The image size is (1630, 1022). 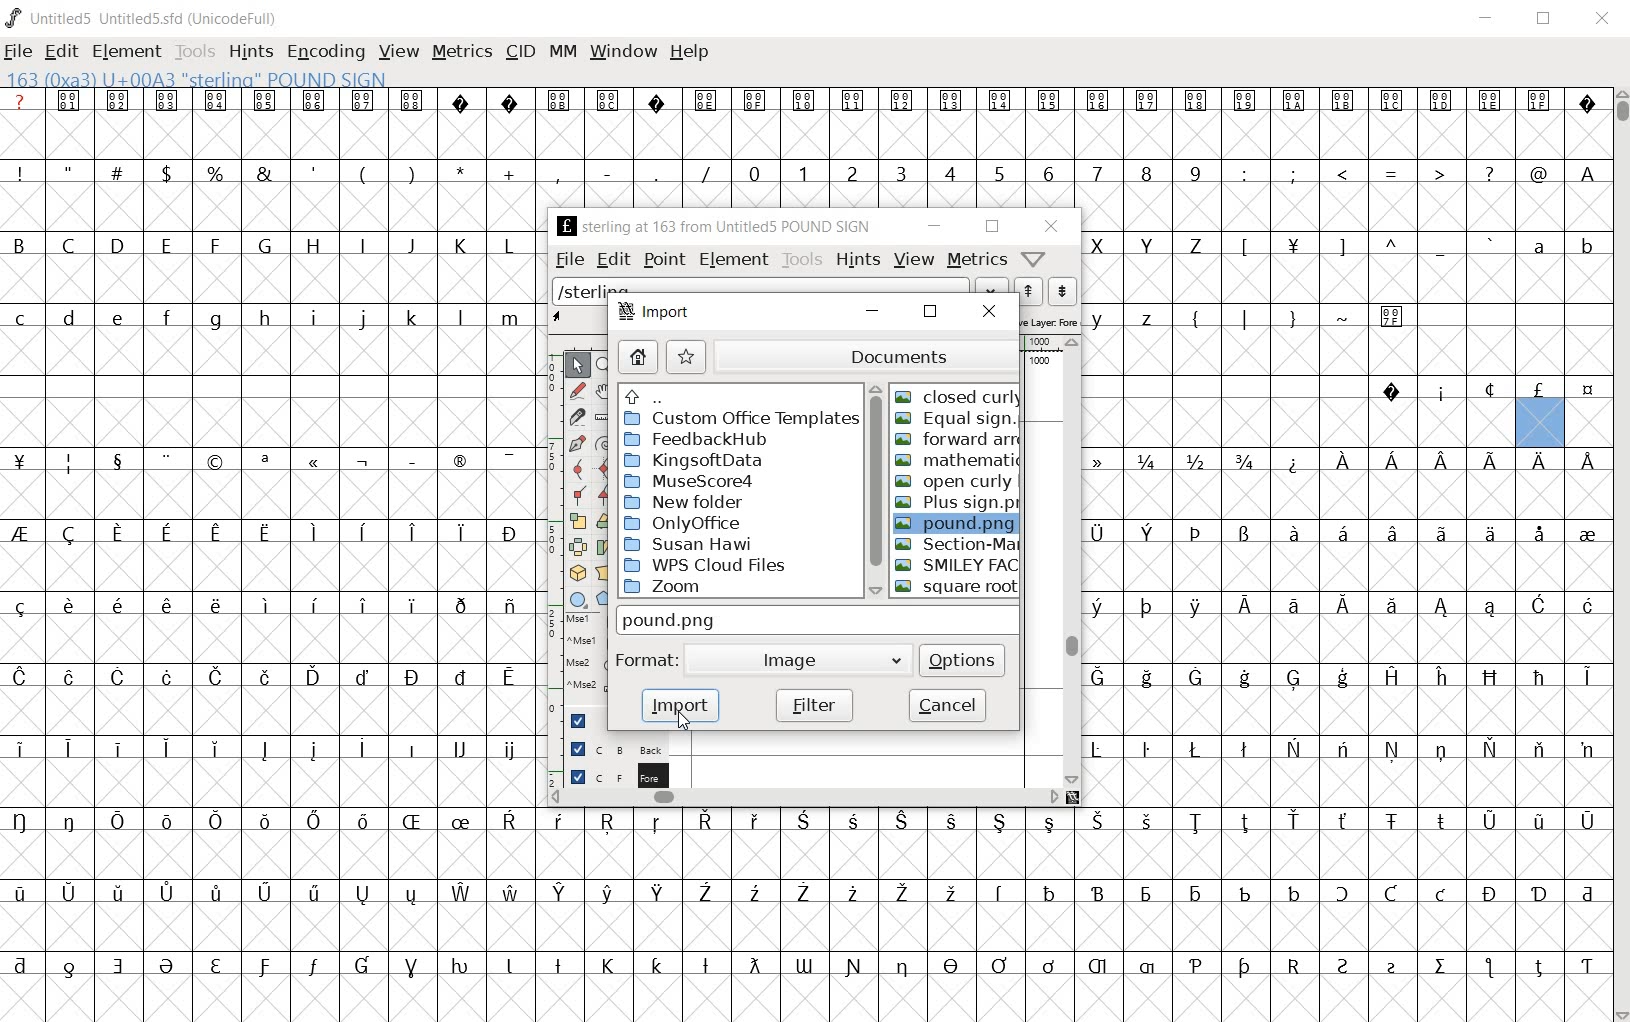 What do you see at coordinates (459, 604) in the screenshot?
I see `Symbol` at bounding box center [459, 604].